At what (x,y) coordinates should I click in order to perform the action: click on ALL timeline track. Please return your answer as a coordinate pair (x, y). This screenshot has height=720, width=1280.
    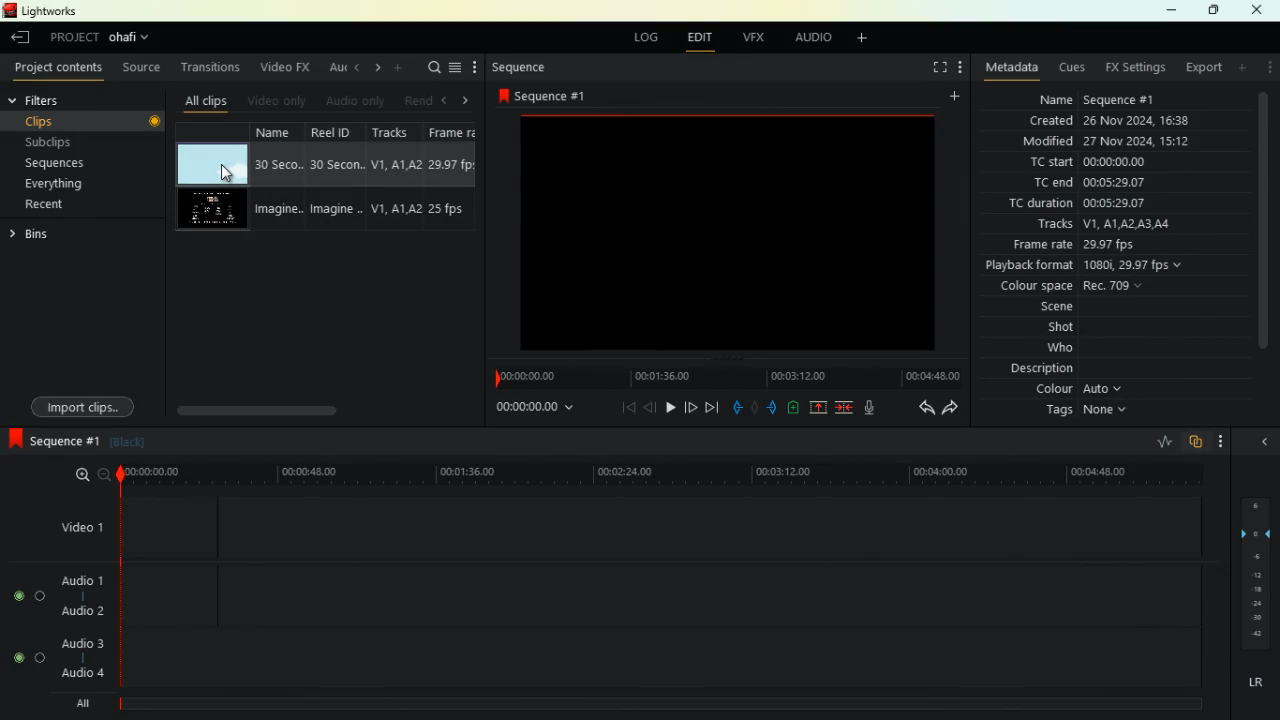
    Looking at the image, I should click on (667, 703).